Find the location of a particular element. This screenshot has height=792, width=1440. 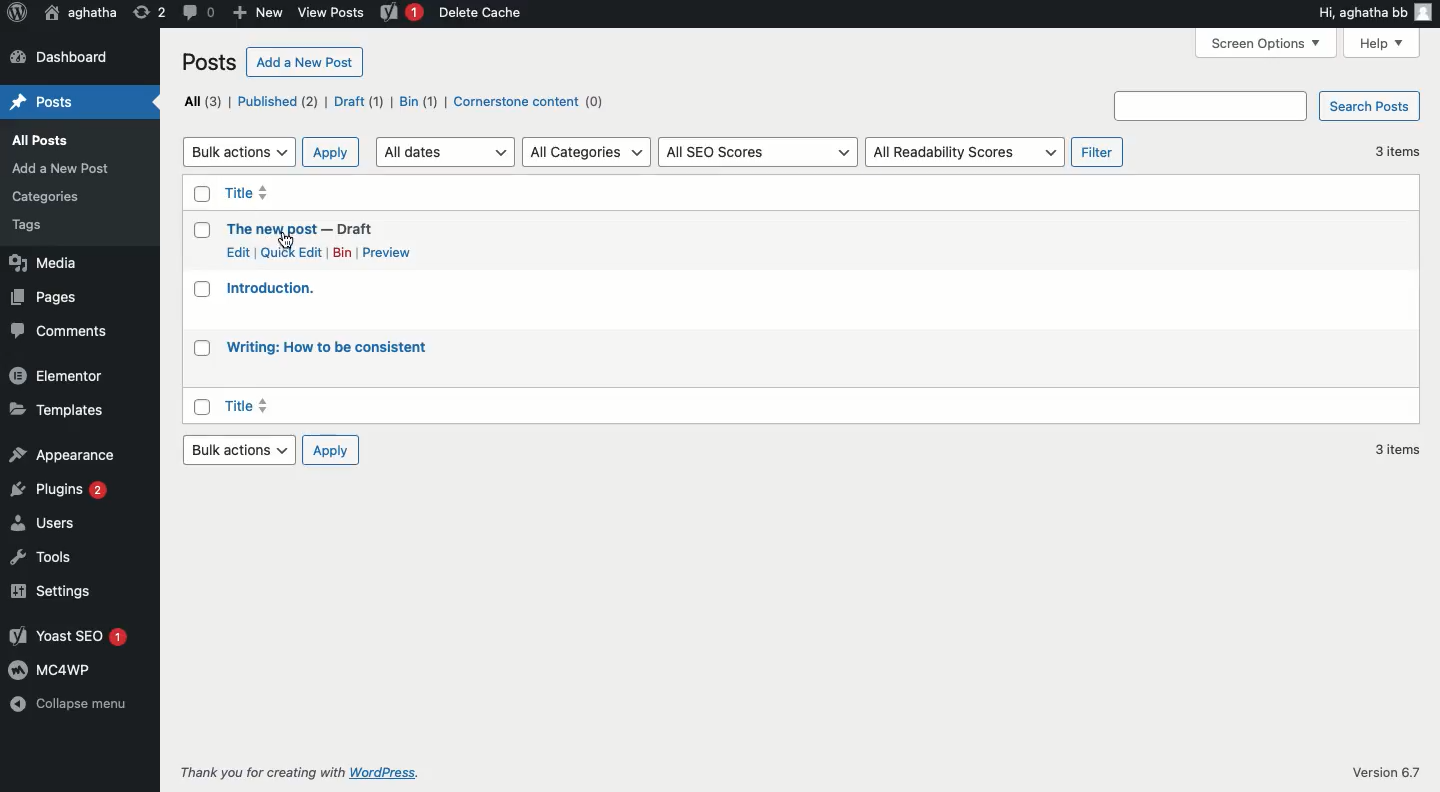

Posts is located at coordinates (209, 63).